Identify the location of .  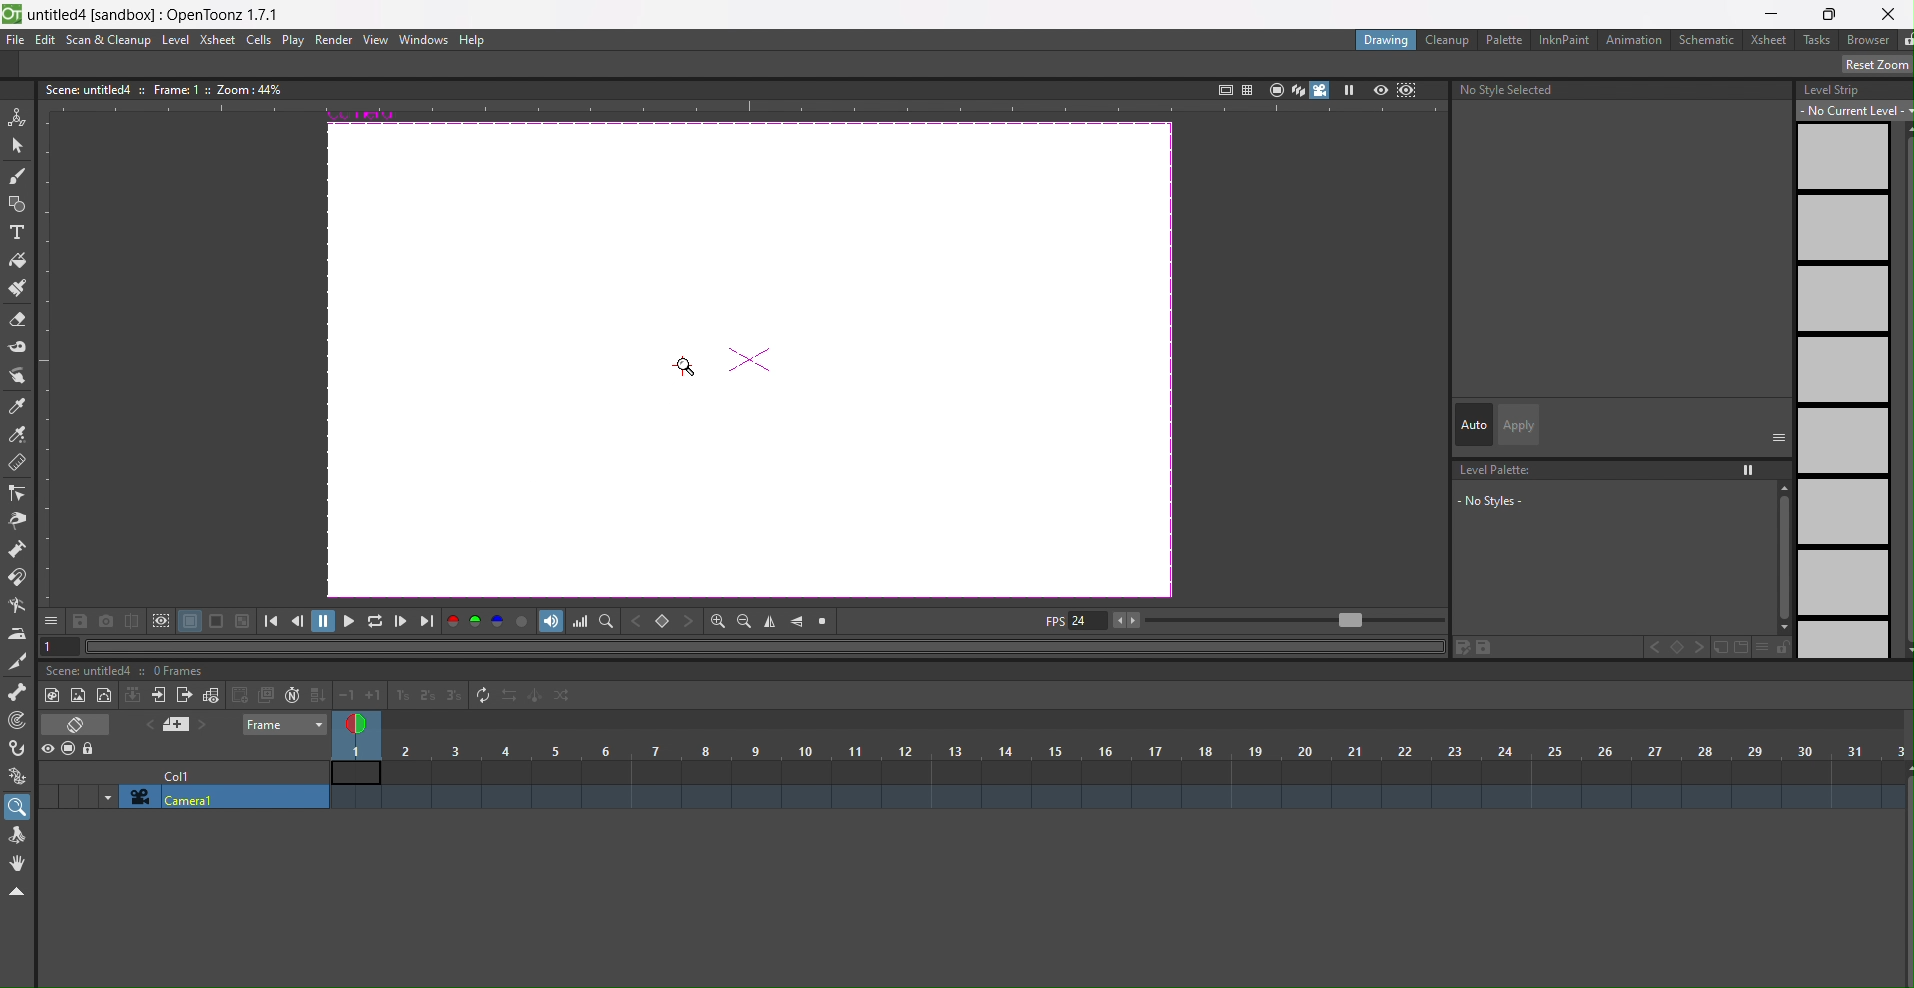
(316, 696).